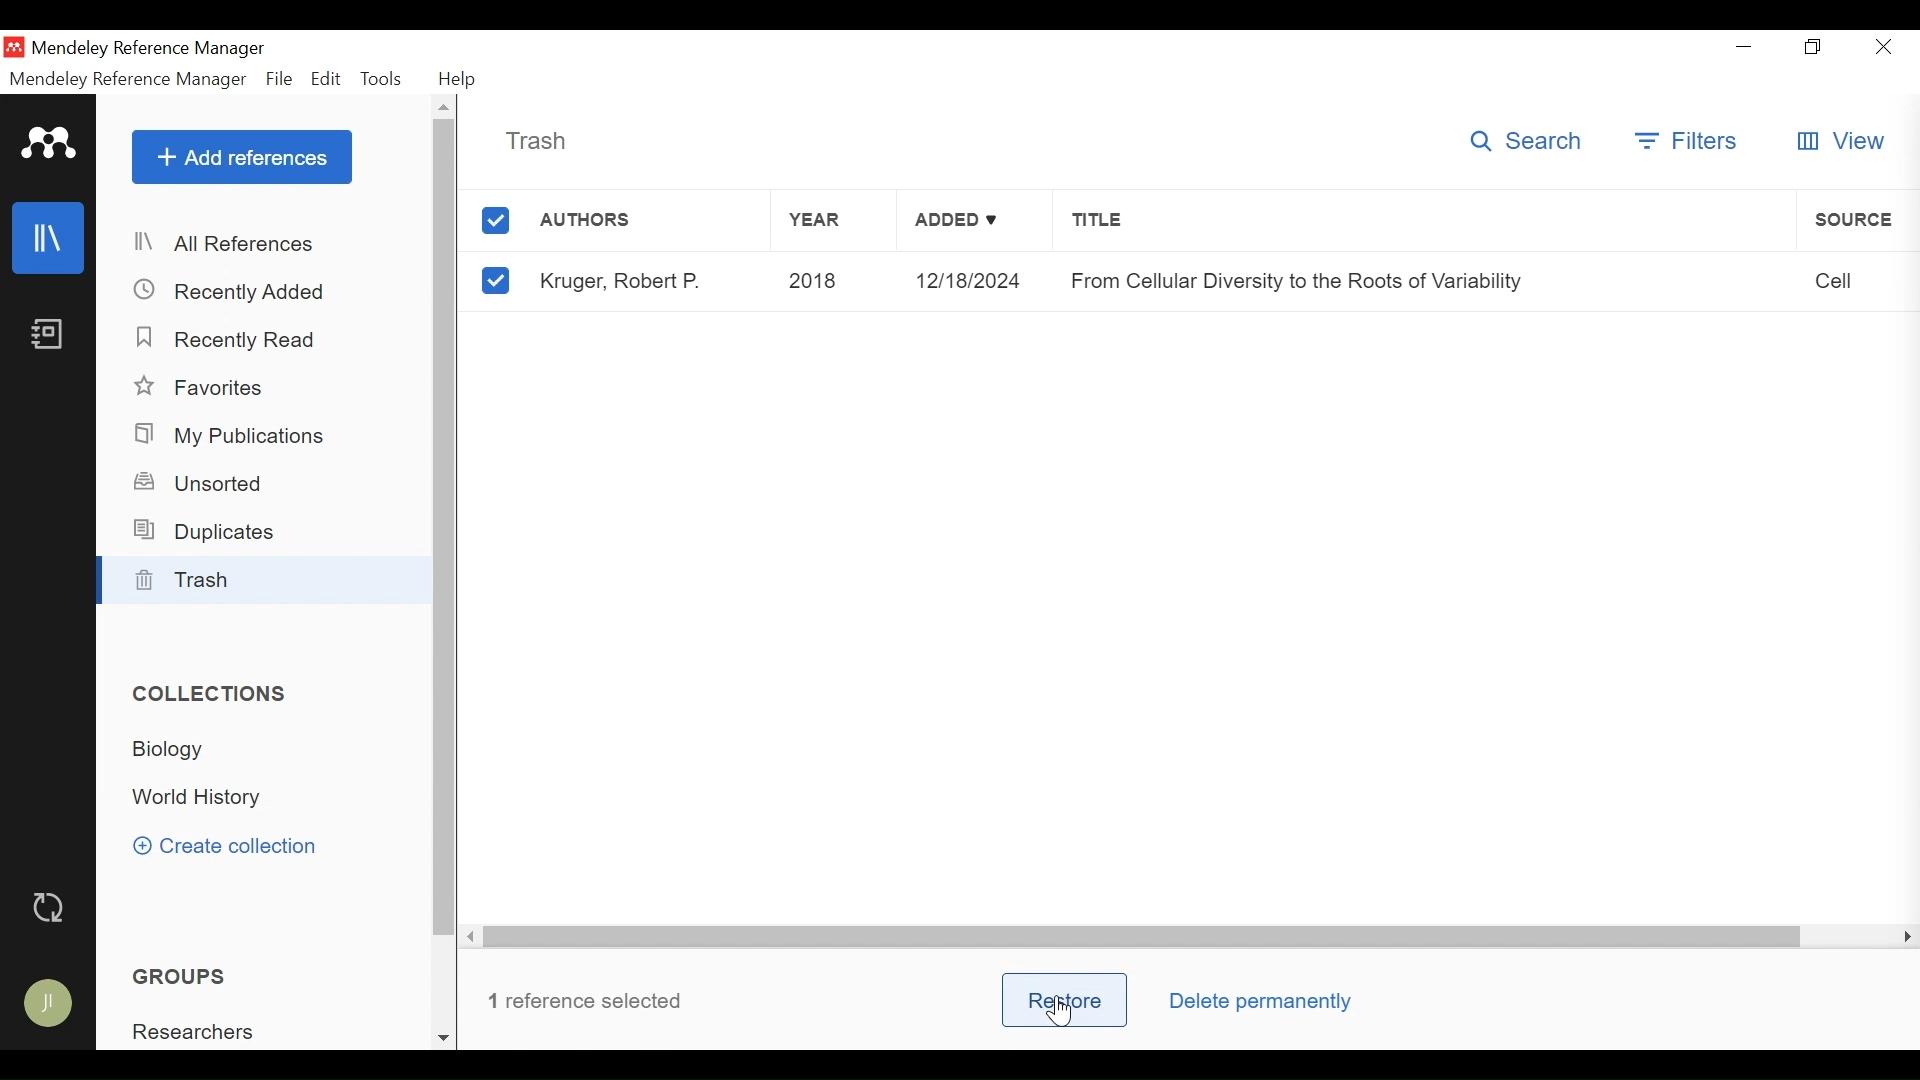  I want to click on Library, so click(50, 236).